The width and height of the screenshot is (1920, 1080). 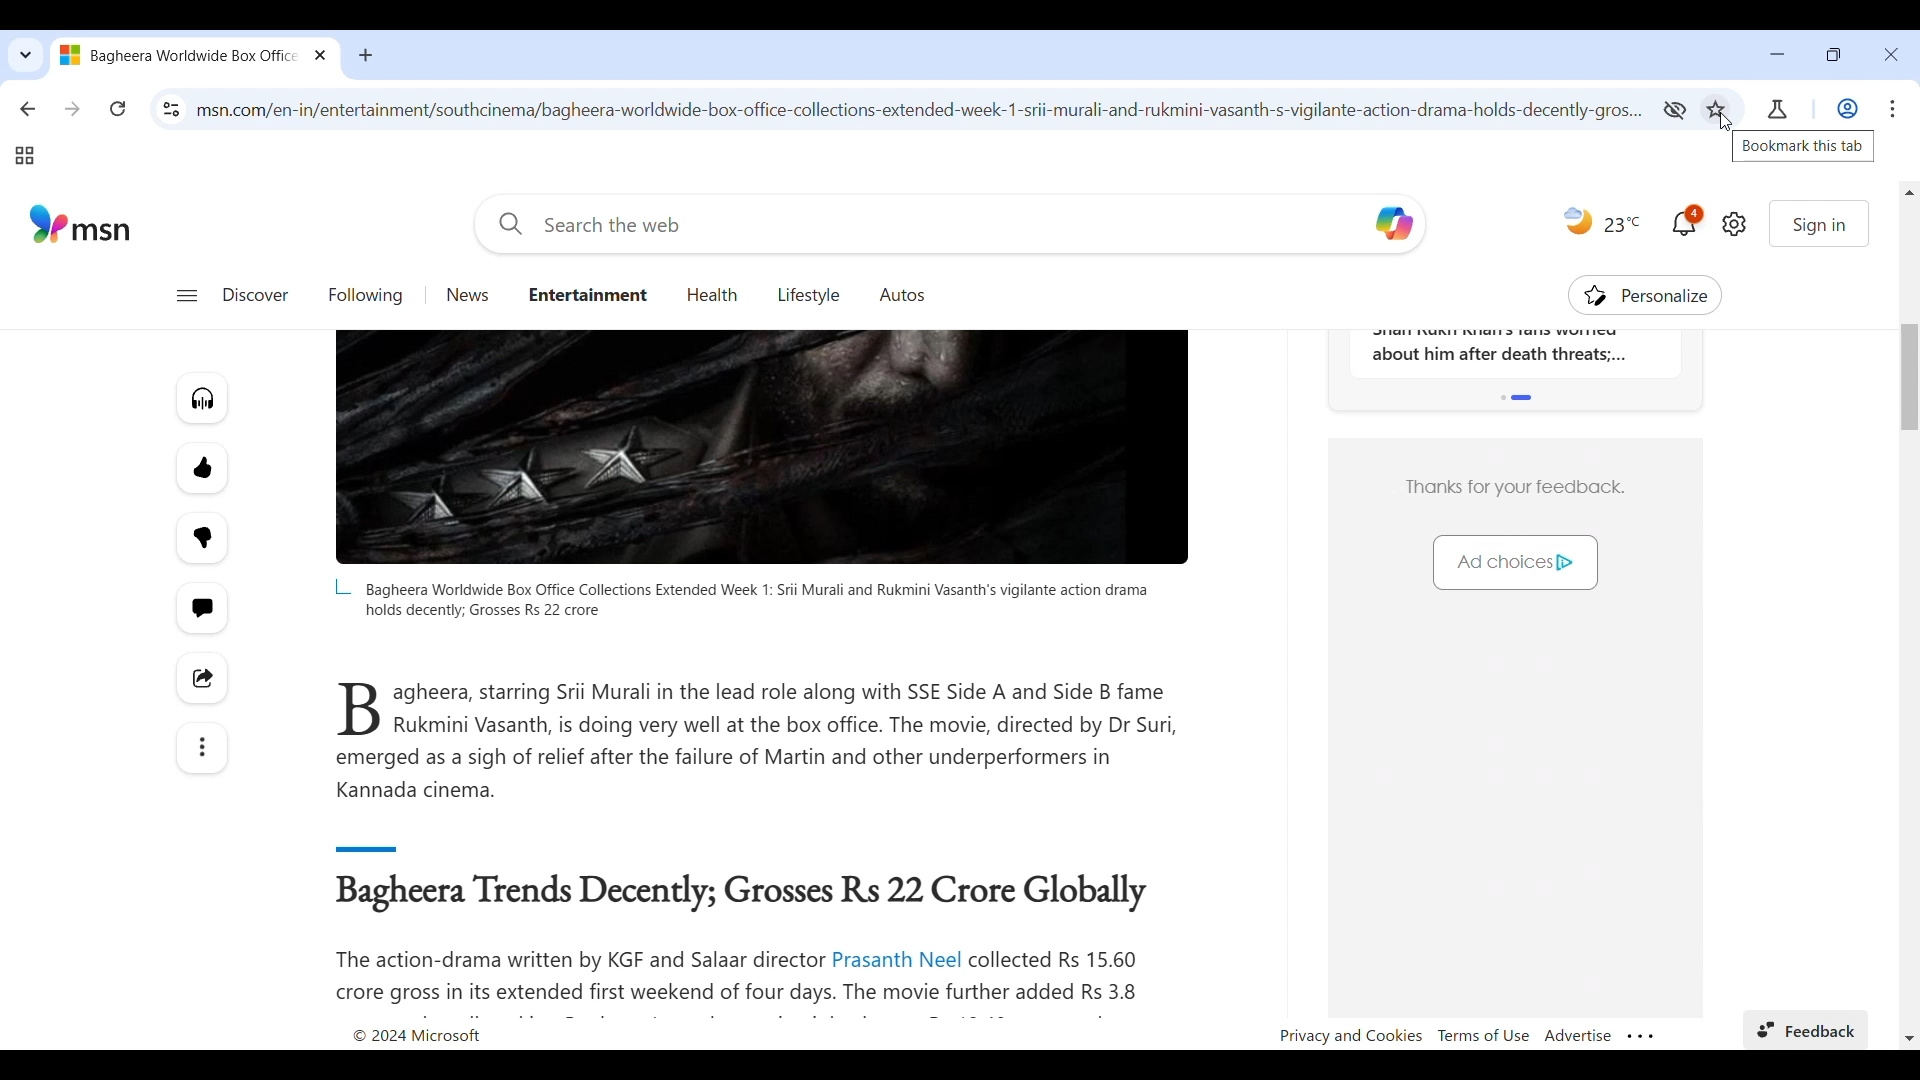 I want to click on Go to following page, so click(x=366, y=295).